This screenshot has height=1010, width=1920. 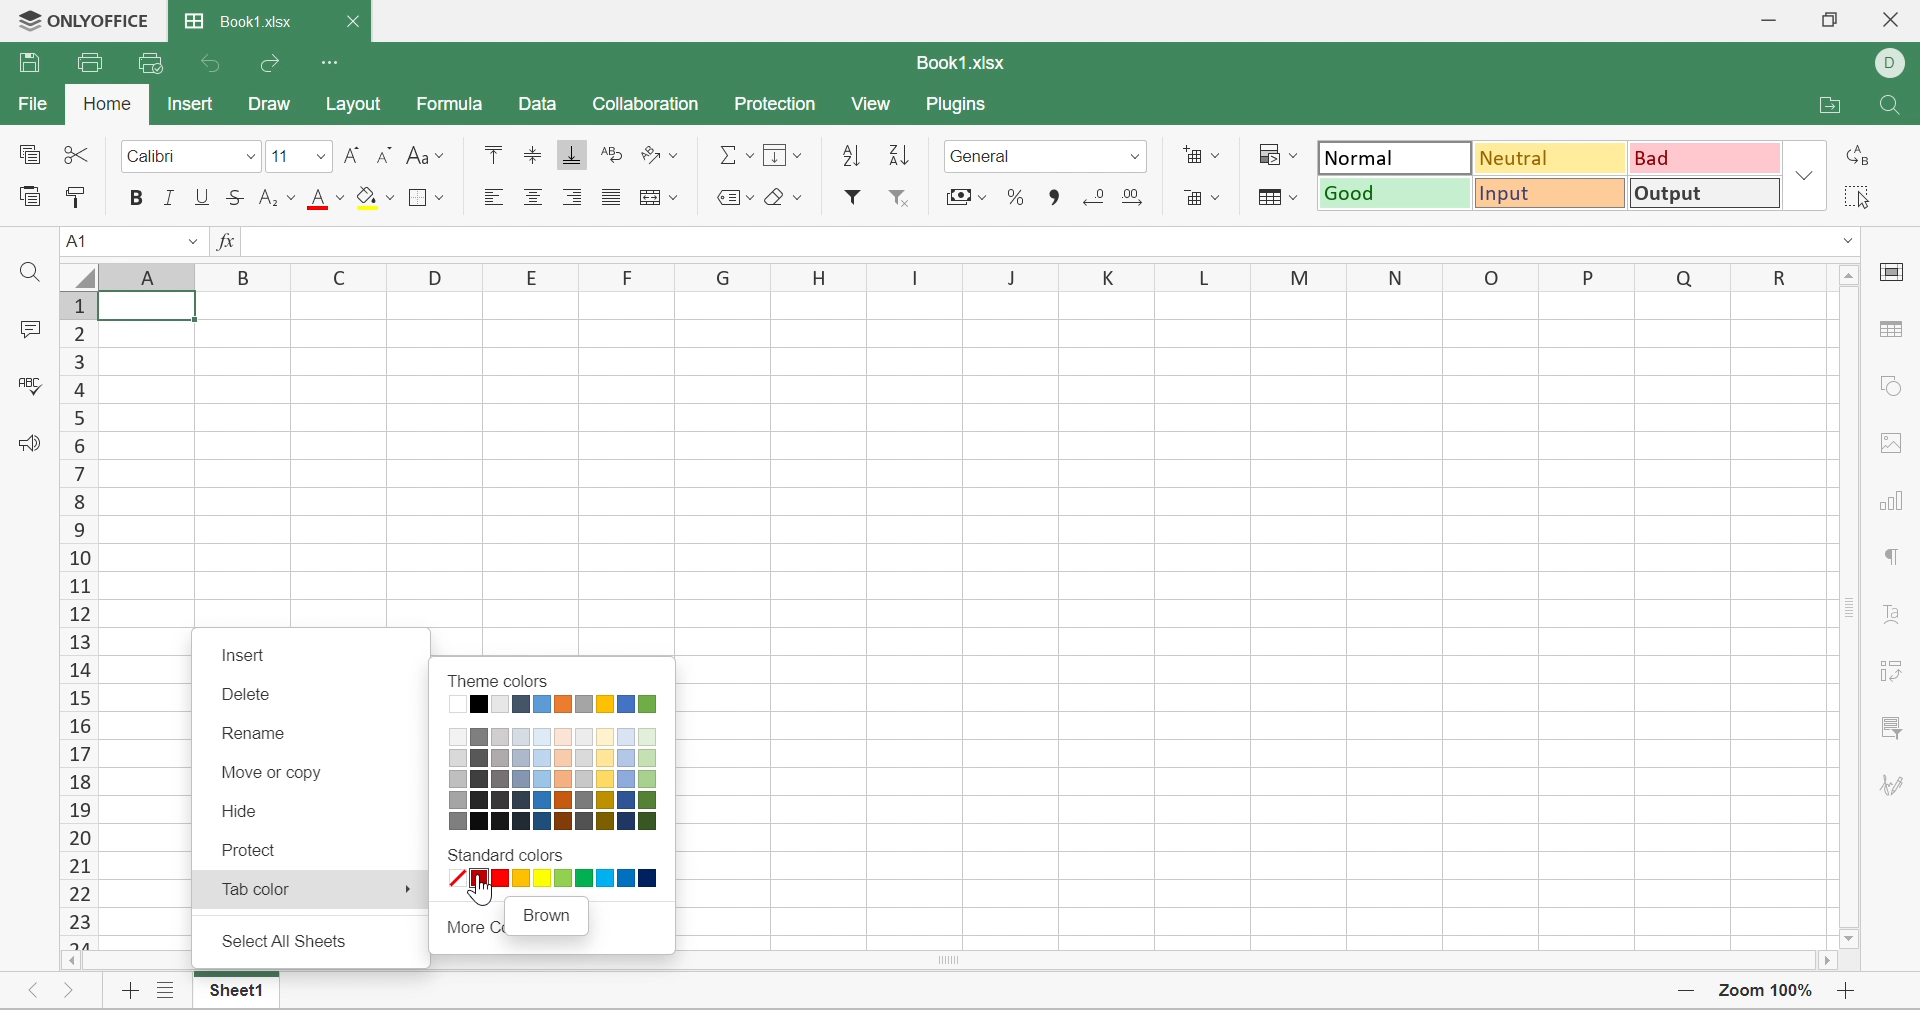 What do you see at coordinates (333, 64) in the screenshot?
I see `Customize Quick Access Toolbar` at bounding box center [333, 64].